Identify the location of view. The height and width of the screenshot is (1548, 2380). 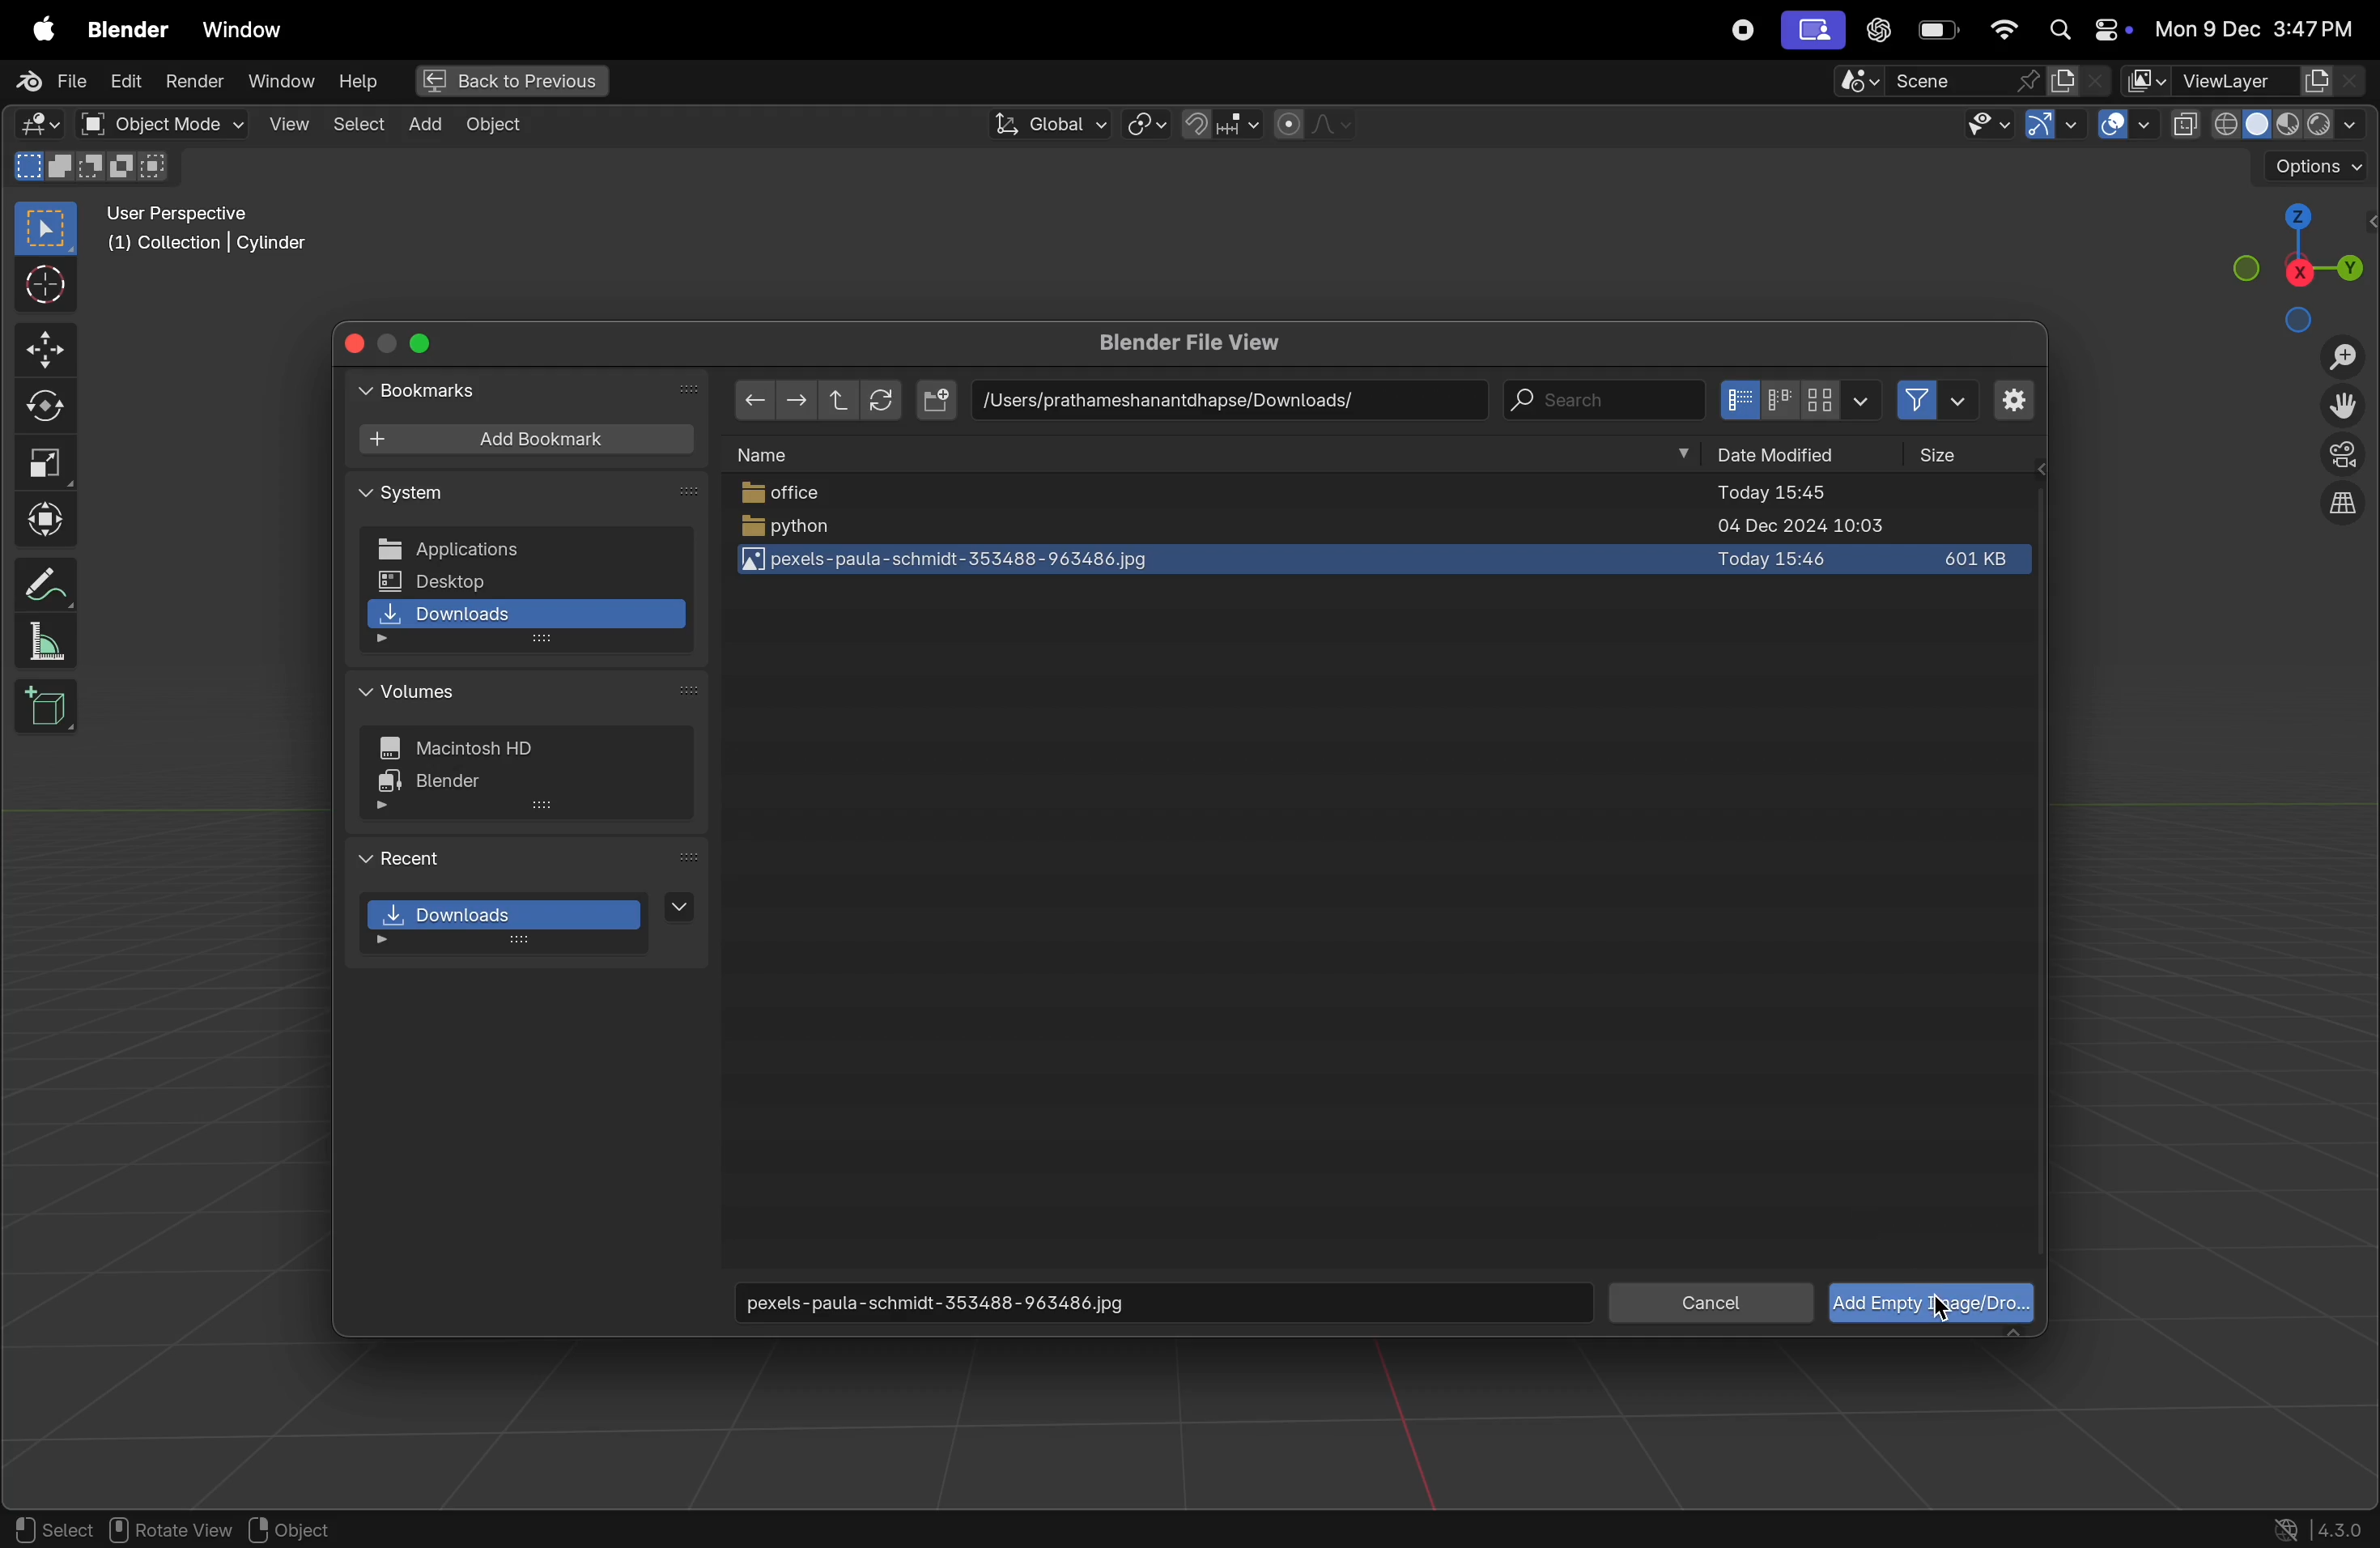
(285, 123).